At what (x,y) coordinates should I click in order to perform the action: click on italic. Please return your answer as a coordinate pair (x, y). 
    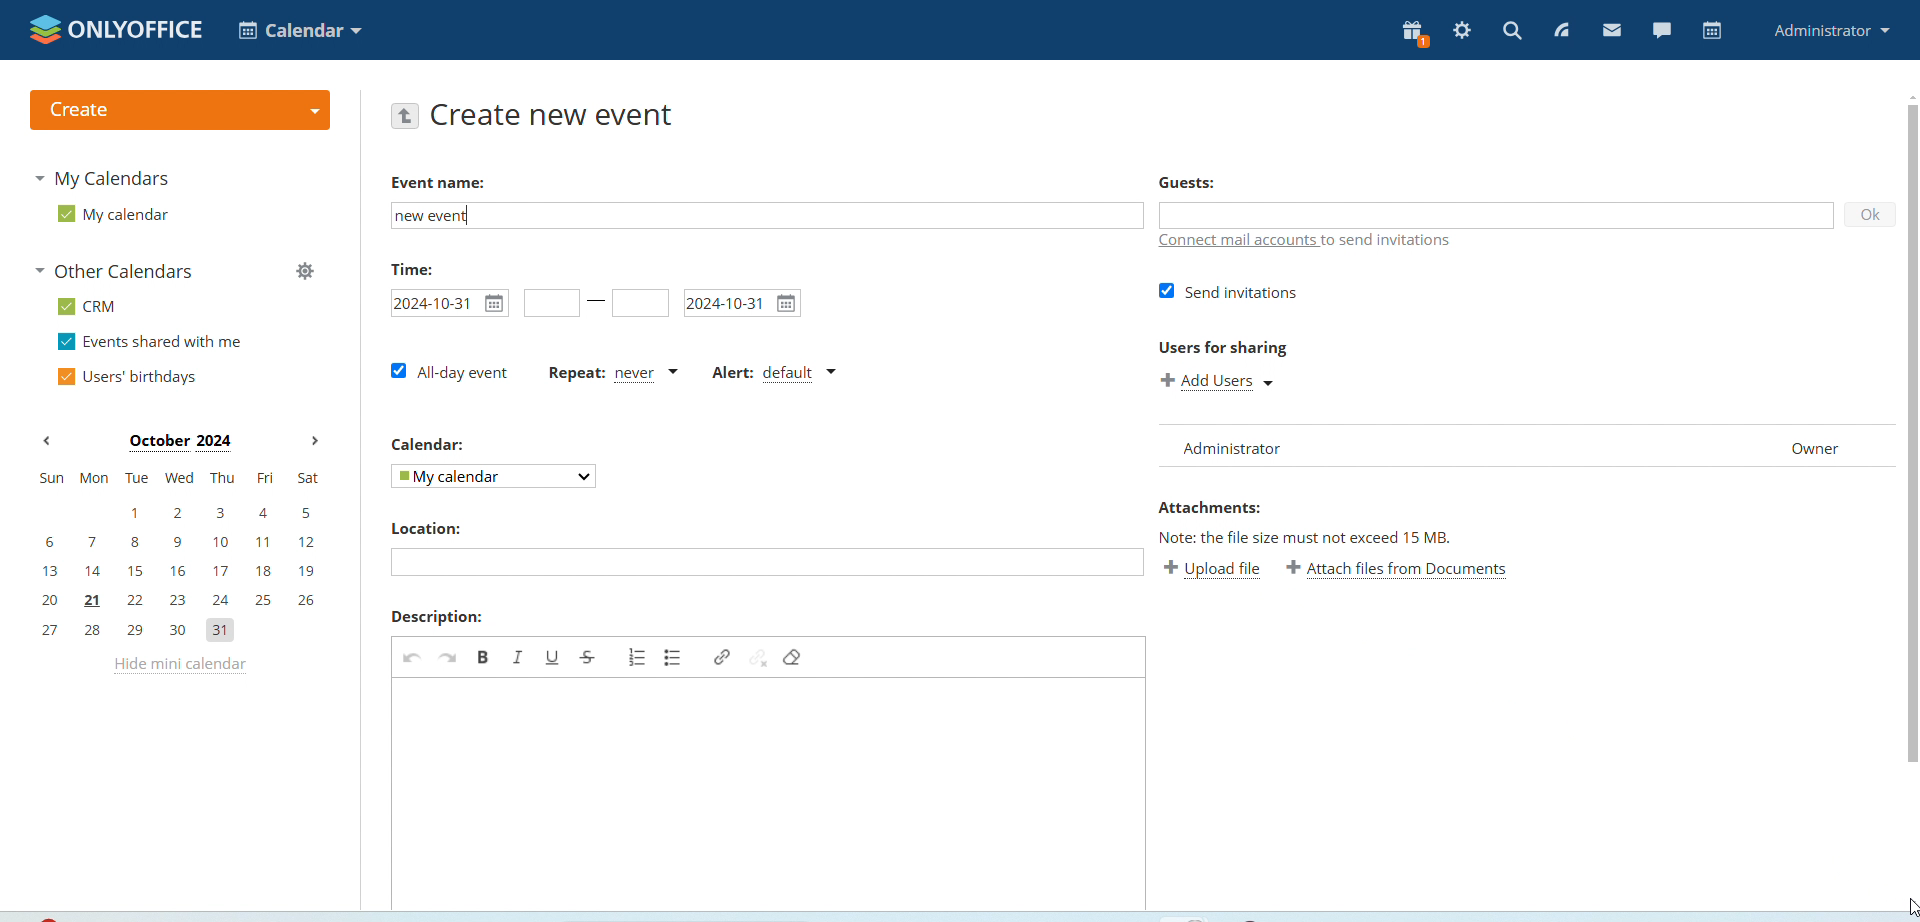
    Looking at the image, I should click on (516, 659).